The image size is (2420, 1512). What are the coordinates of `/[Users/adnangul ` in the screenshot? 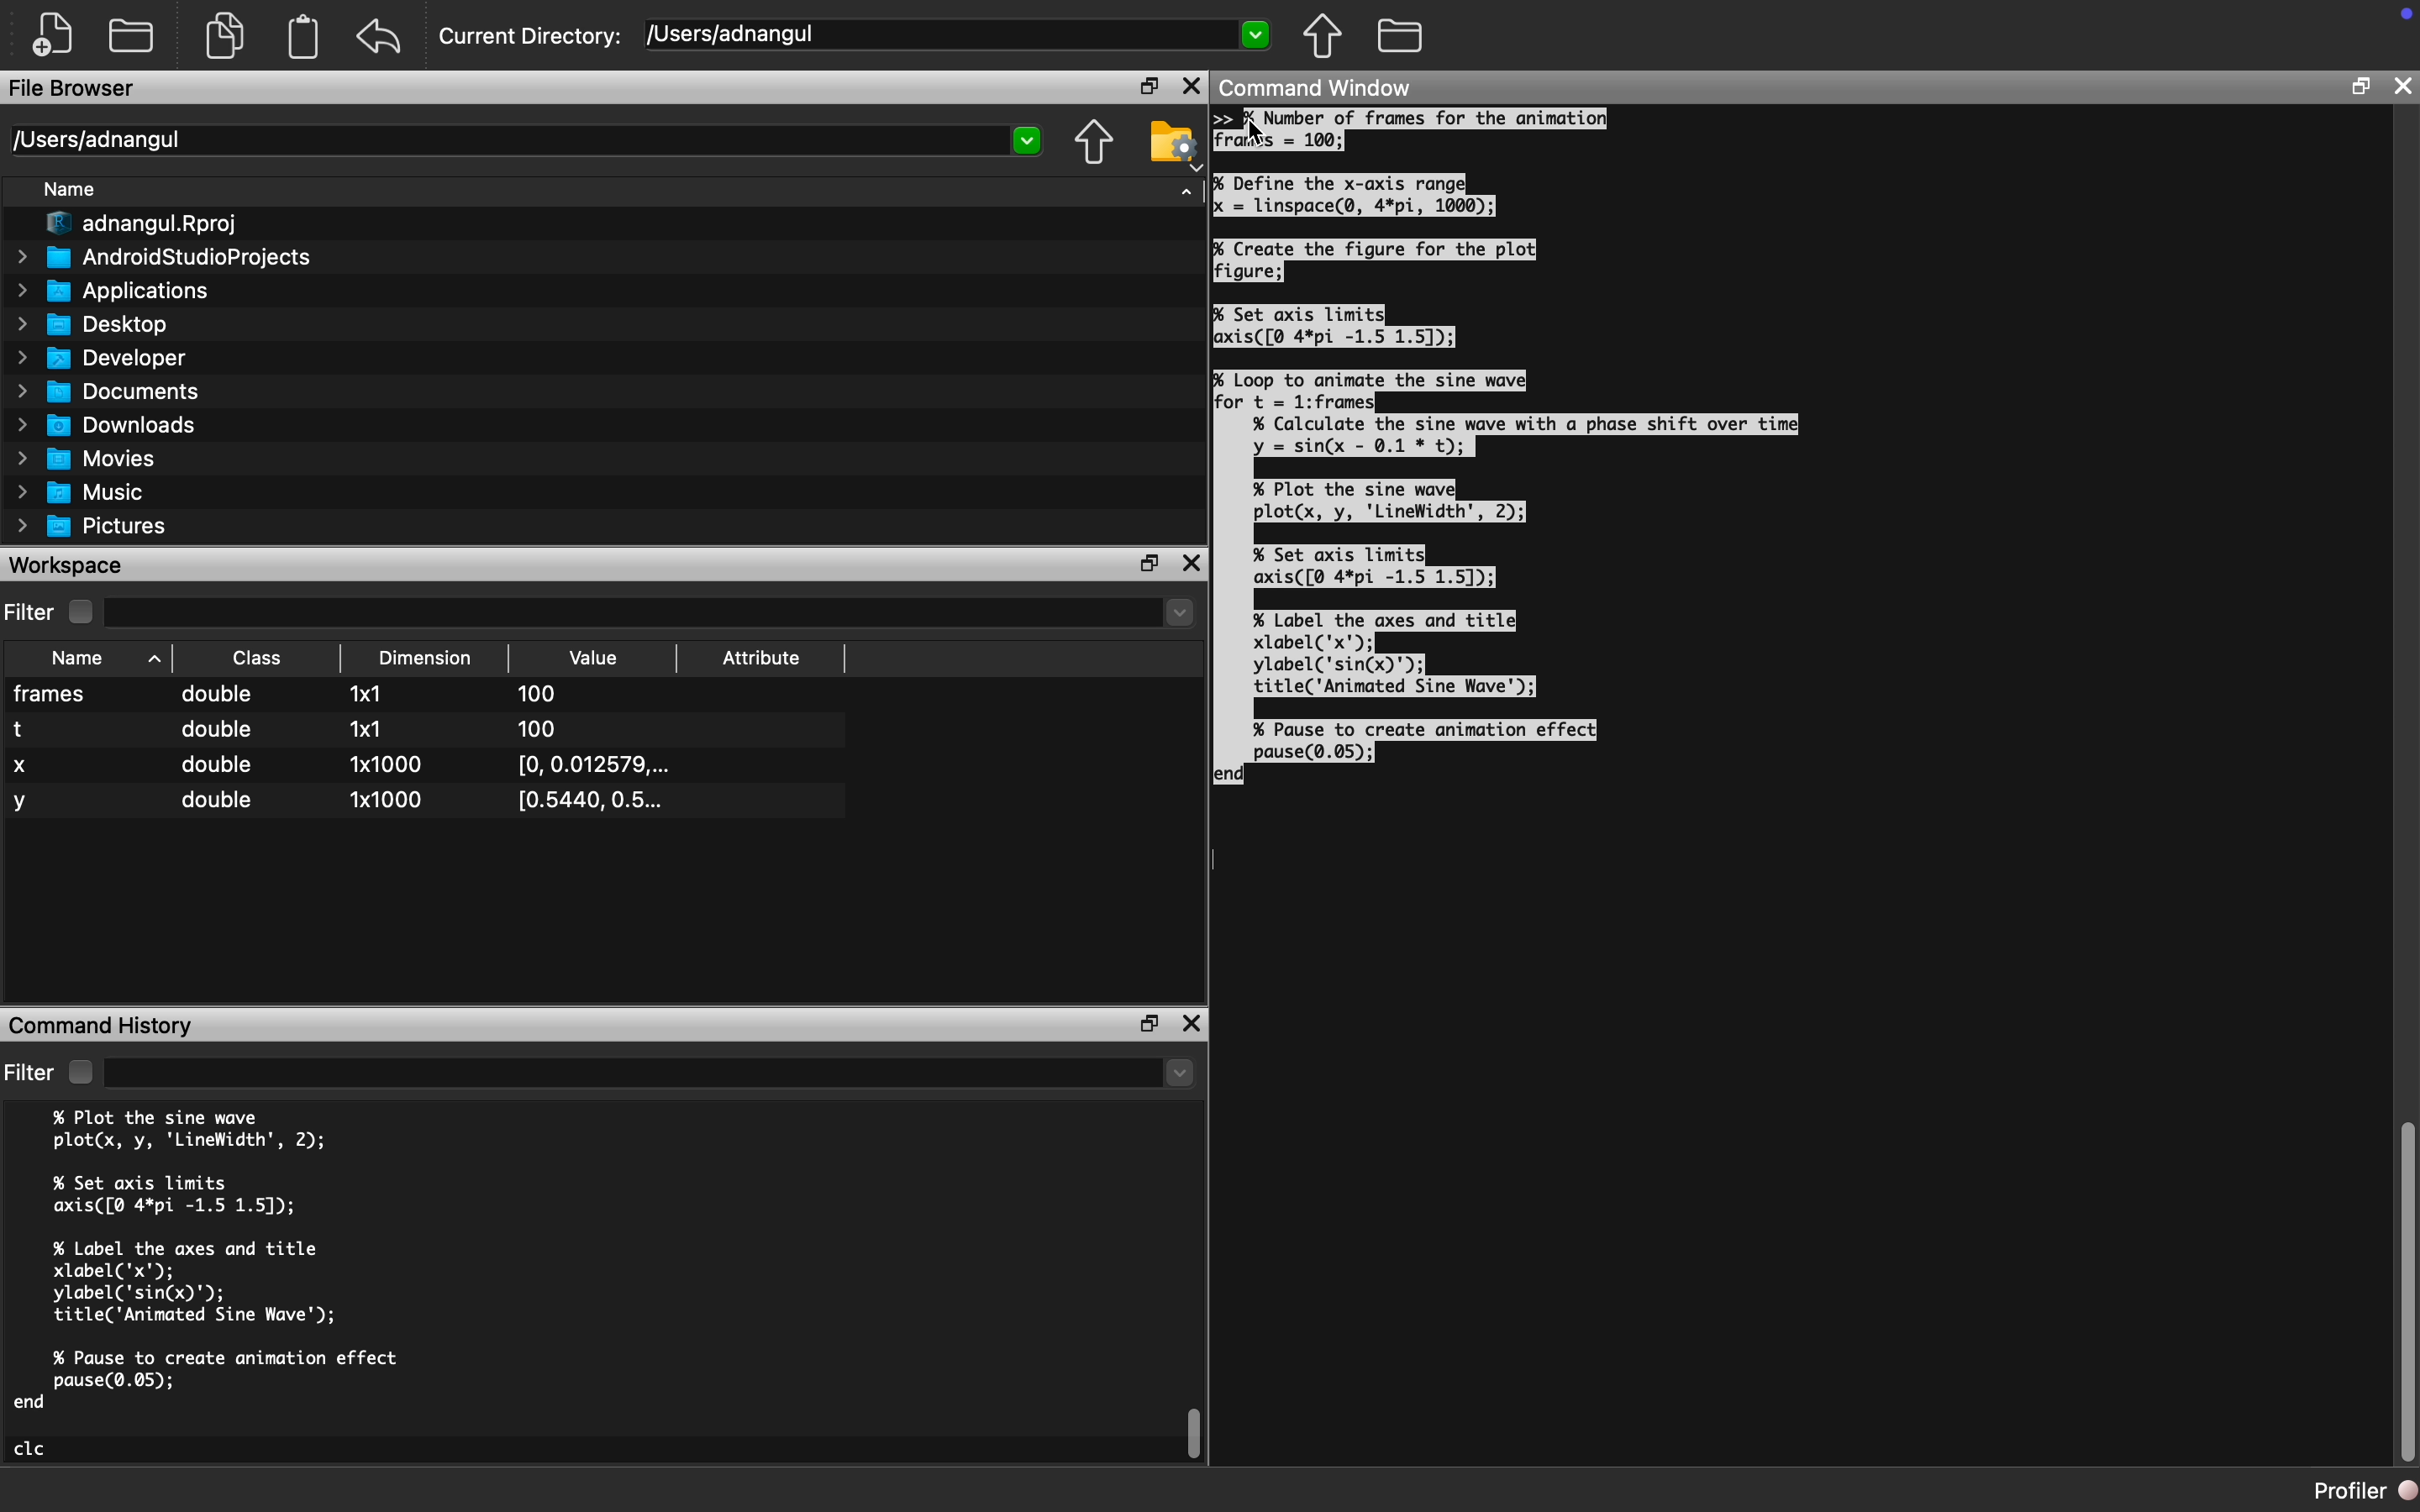 It's located at (959, 33).